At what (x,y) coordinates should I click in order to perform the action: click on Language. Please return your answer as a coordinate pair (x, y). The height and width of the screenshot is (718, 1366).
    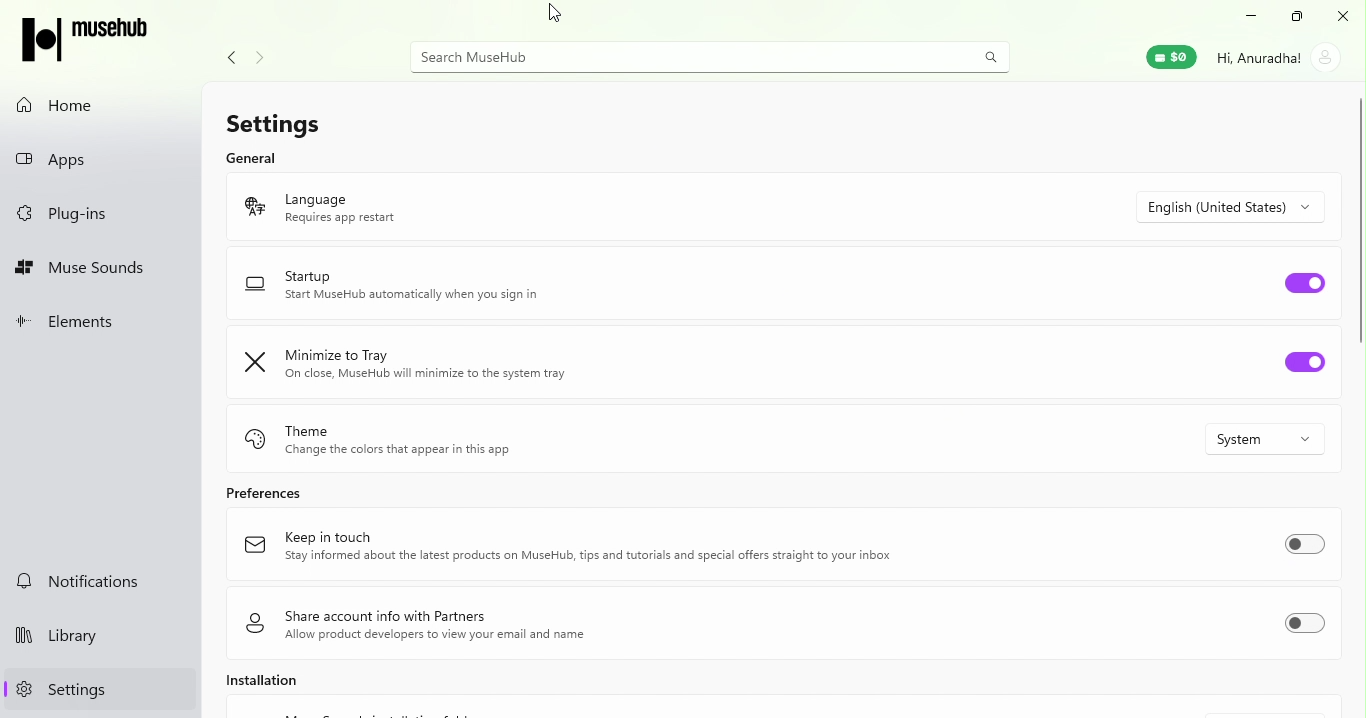
    Looking at the image, I should click on (507, 206).